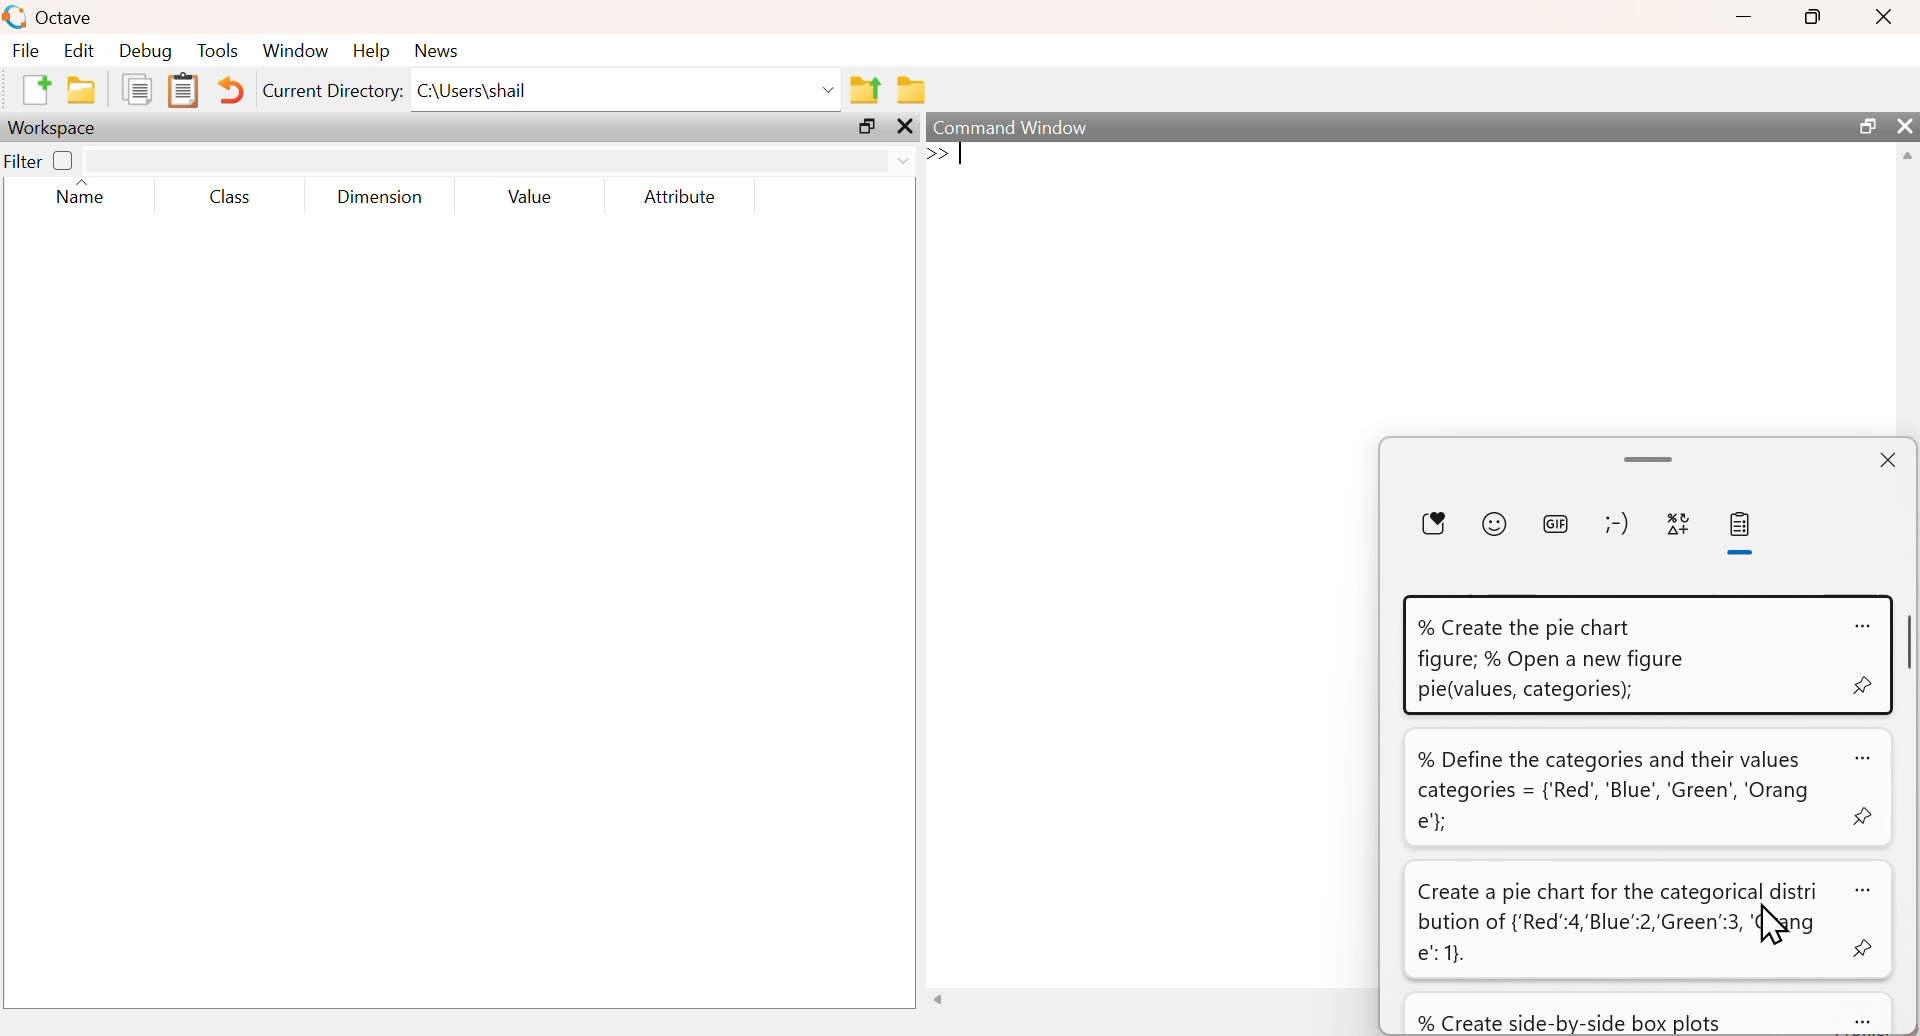  I want to click on pin, so click(1863, 814).